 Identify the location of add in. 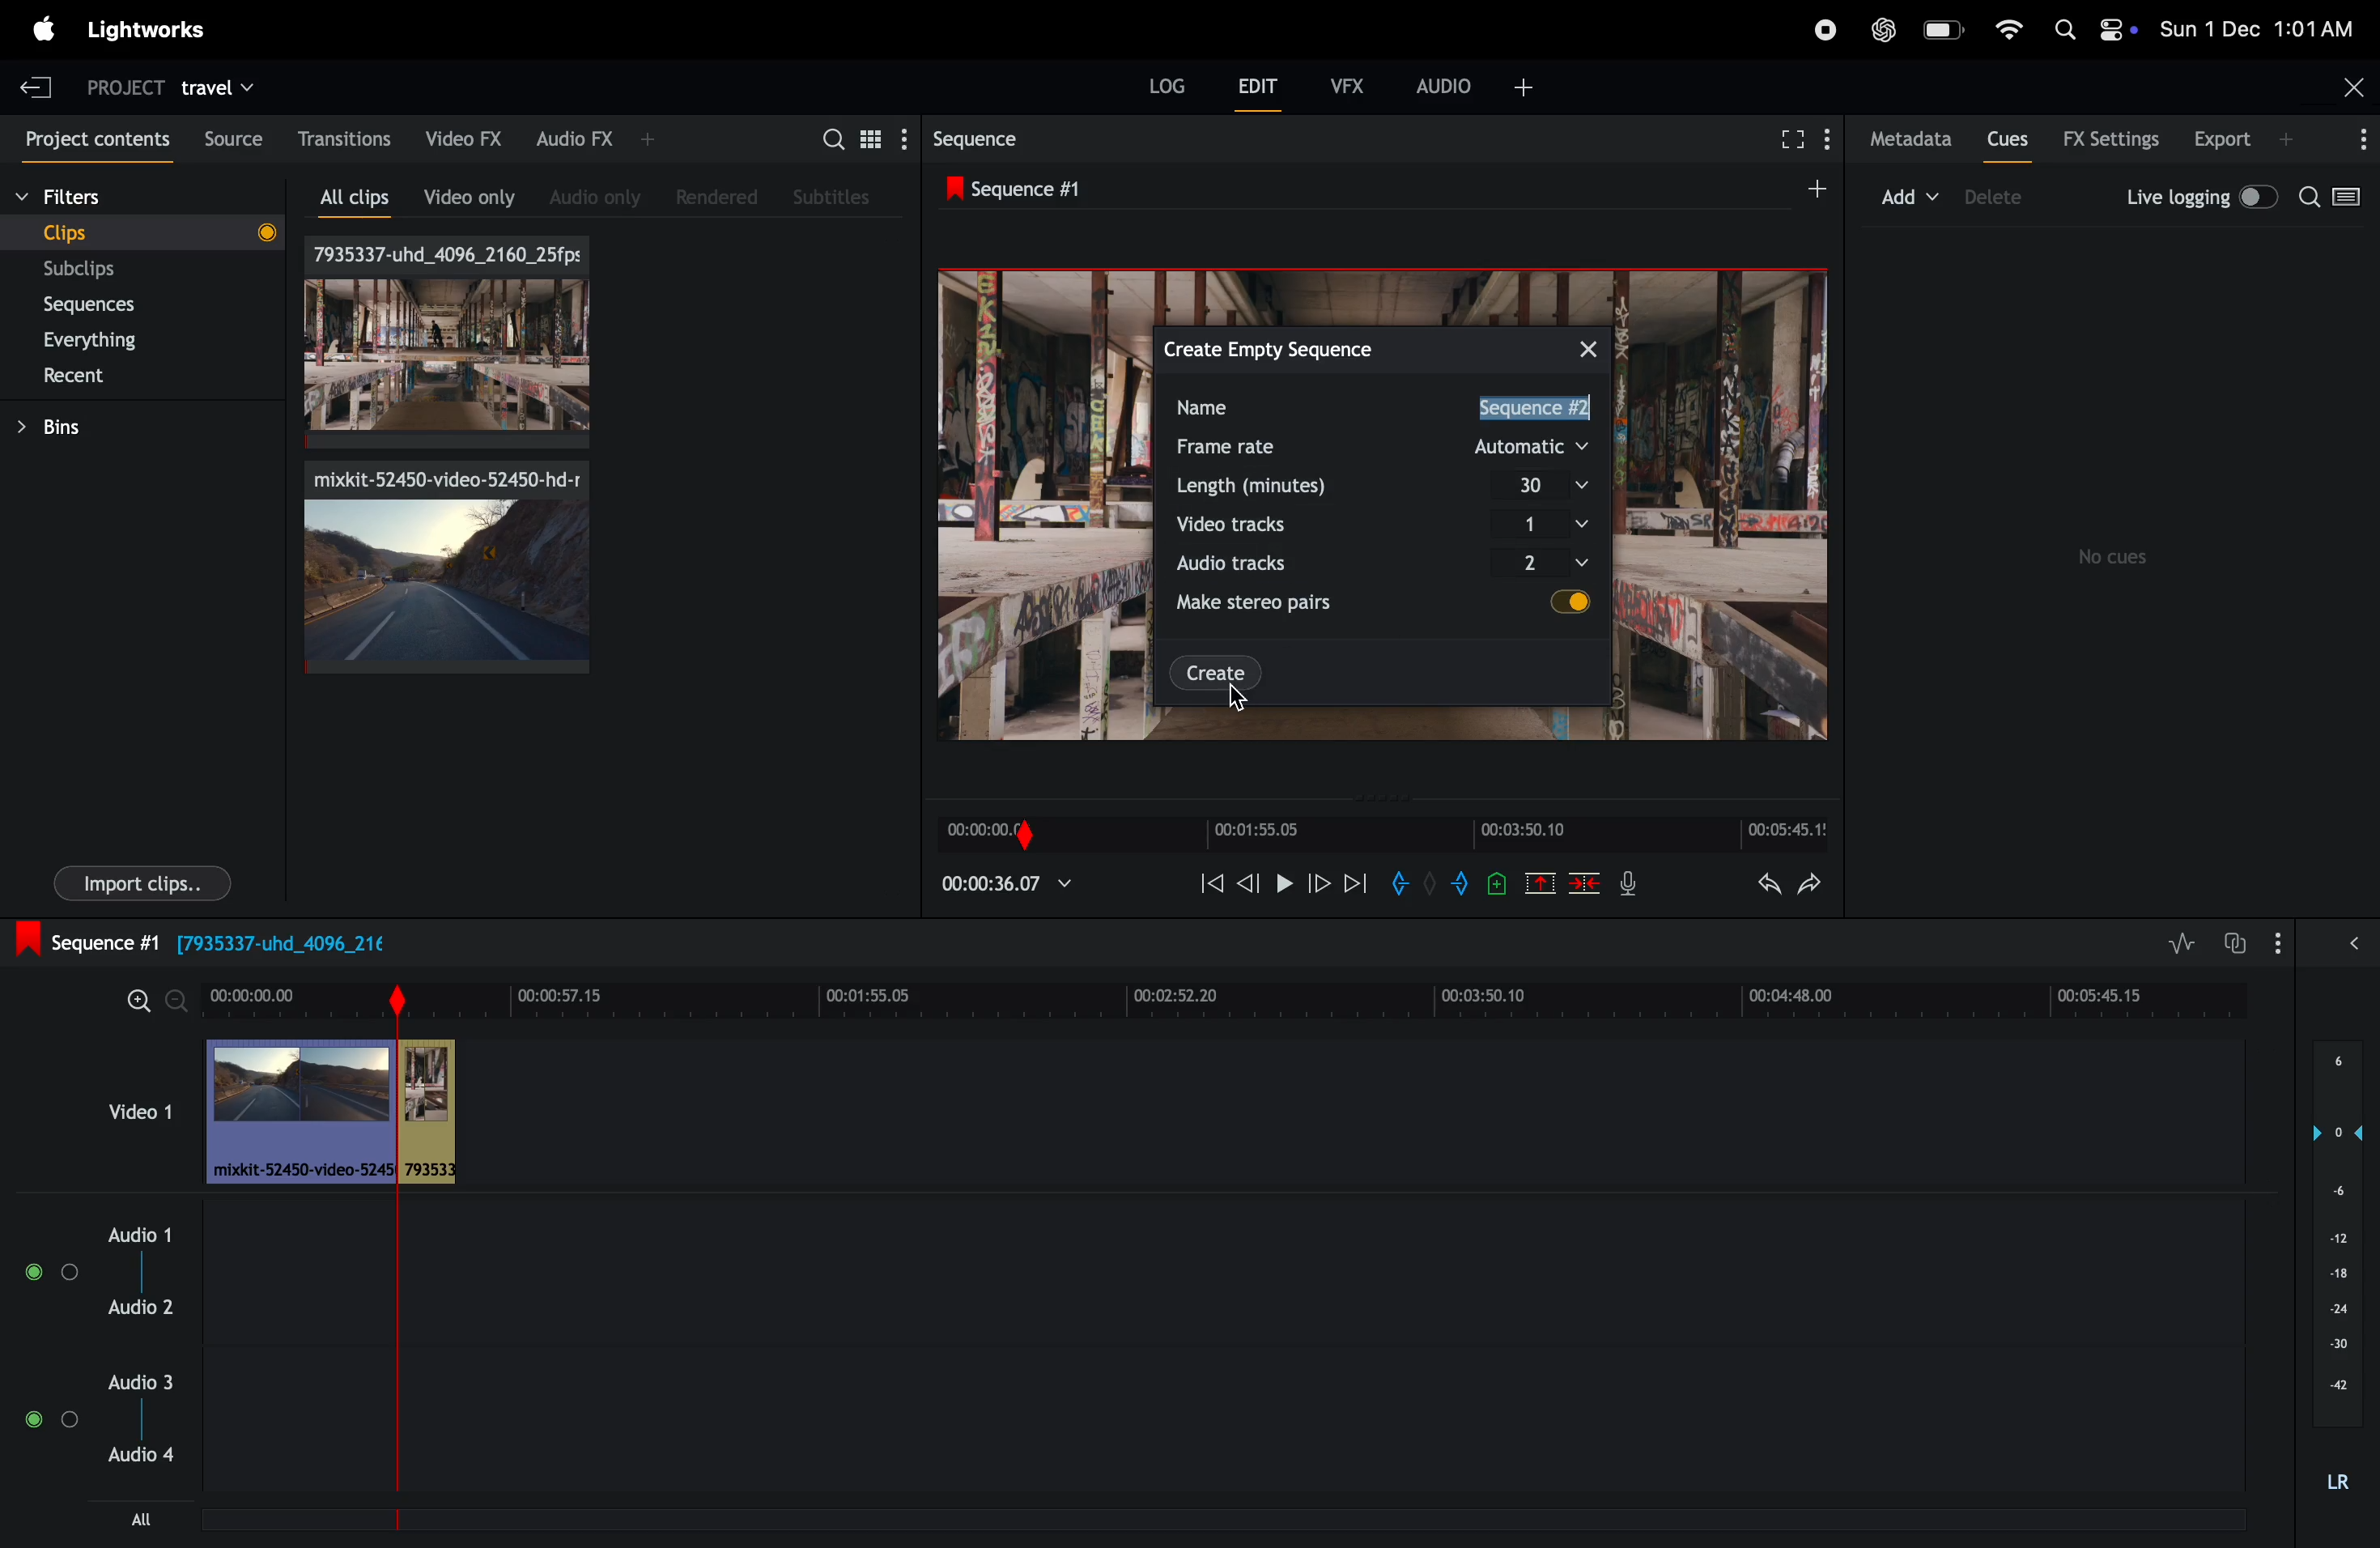
(1405, 887).